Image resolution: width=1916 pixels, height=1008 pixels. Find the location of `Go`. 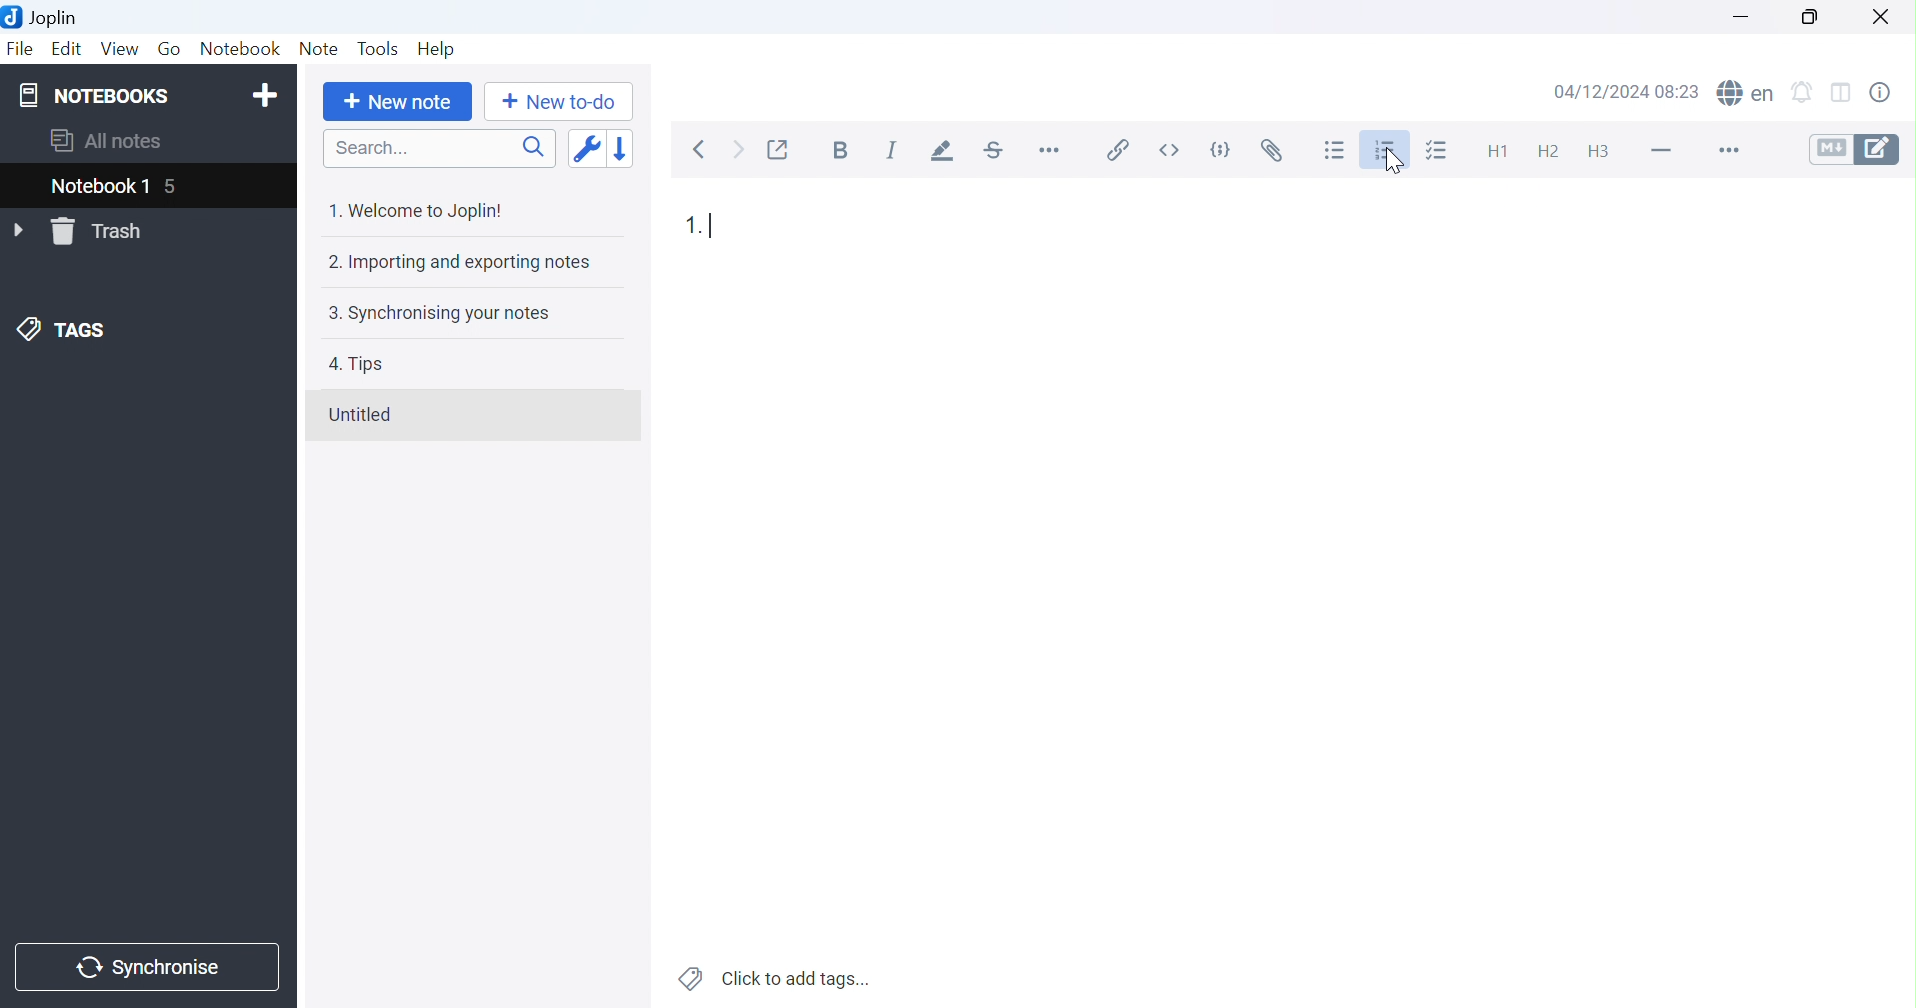

Go is located at coordinates (171, 50).